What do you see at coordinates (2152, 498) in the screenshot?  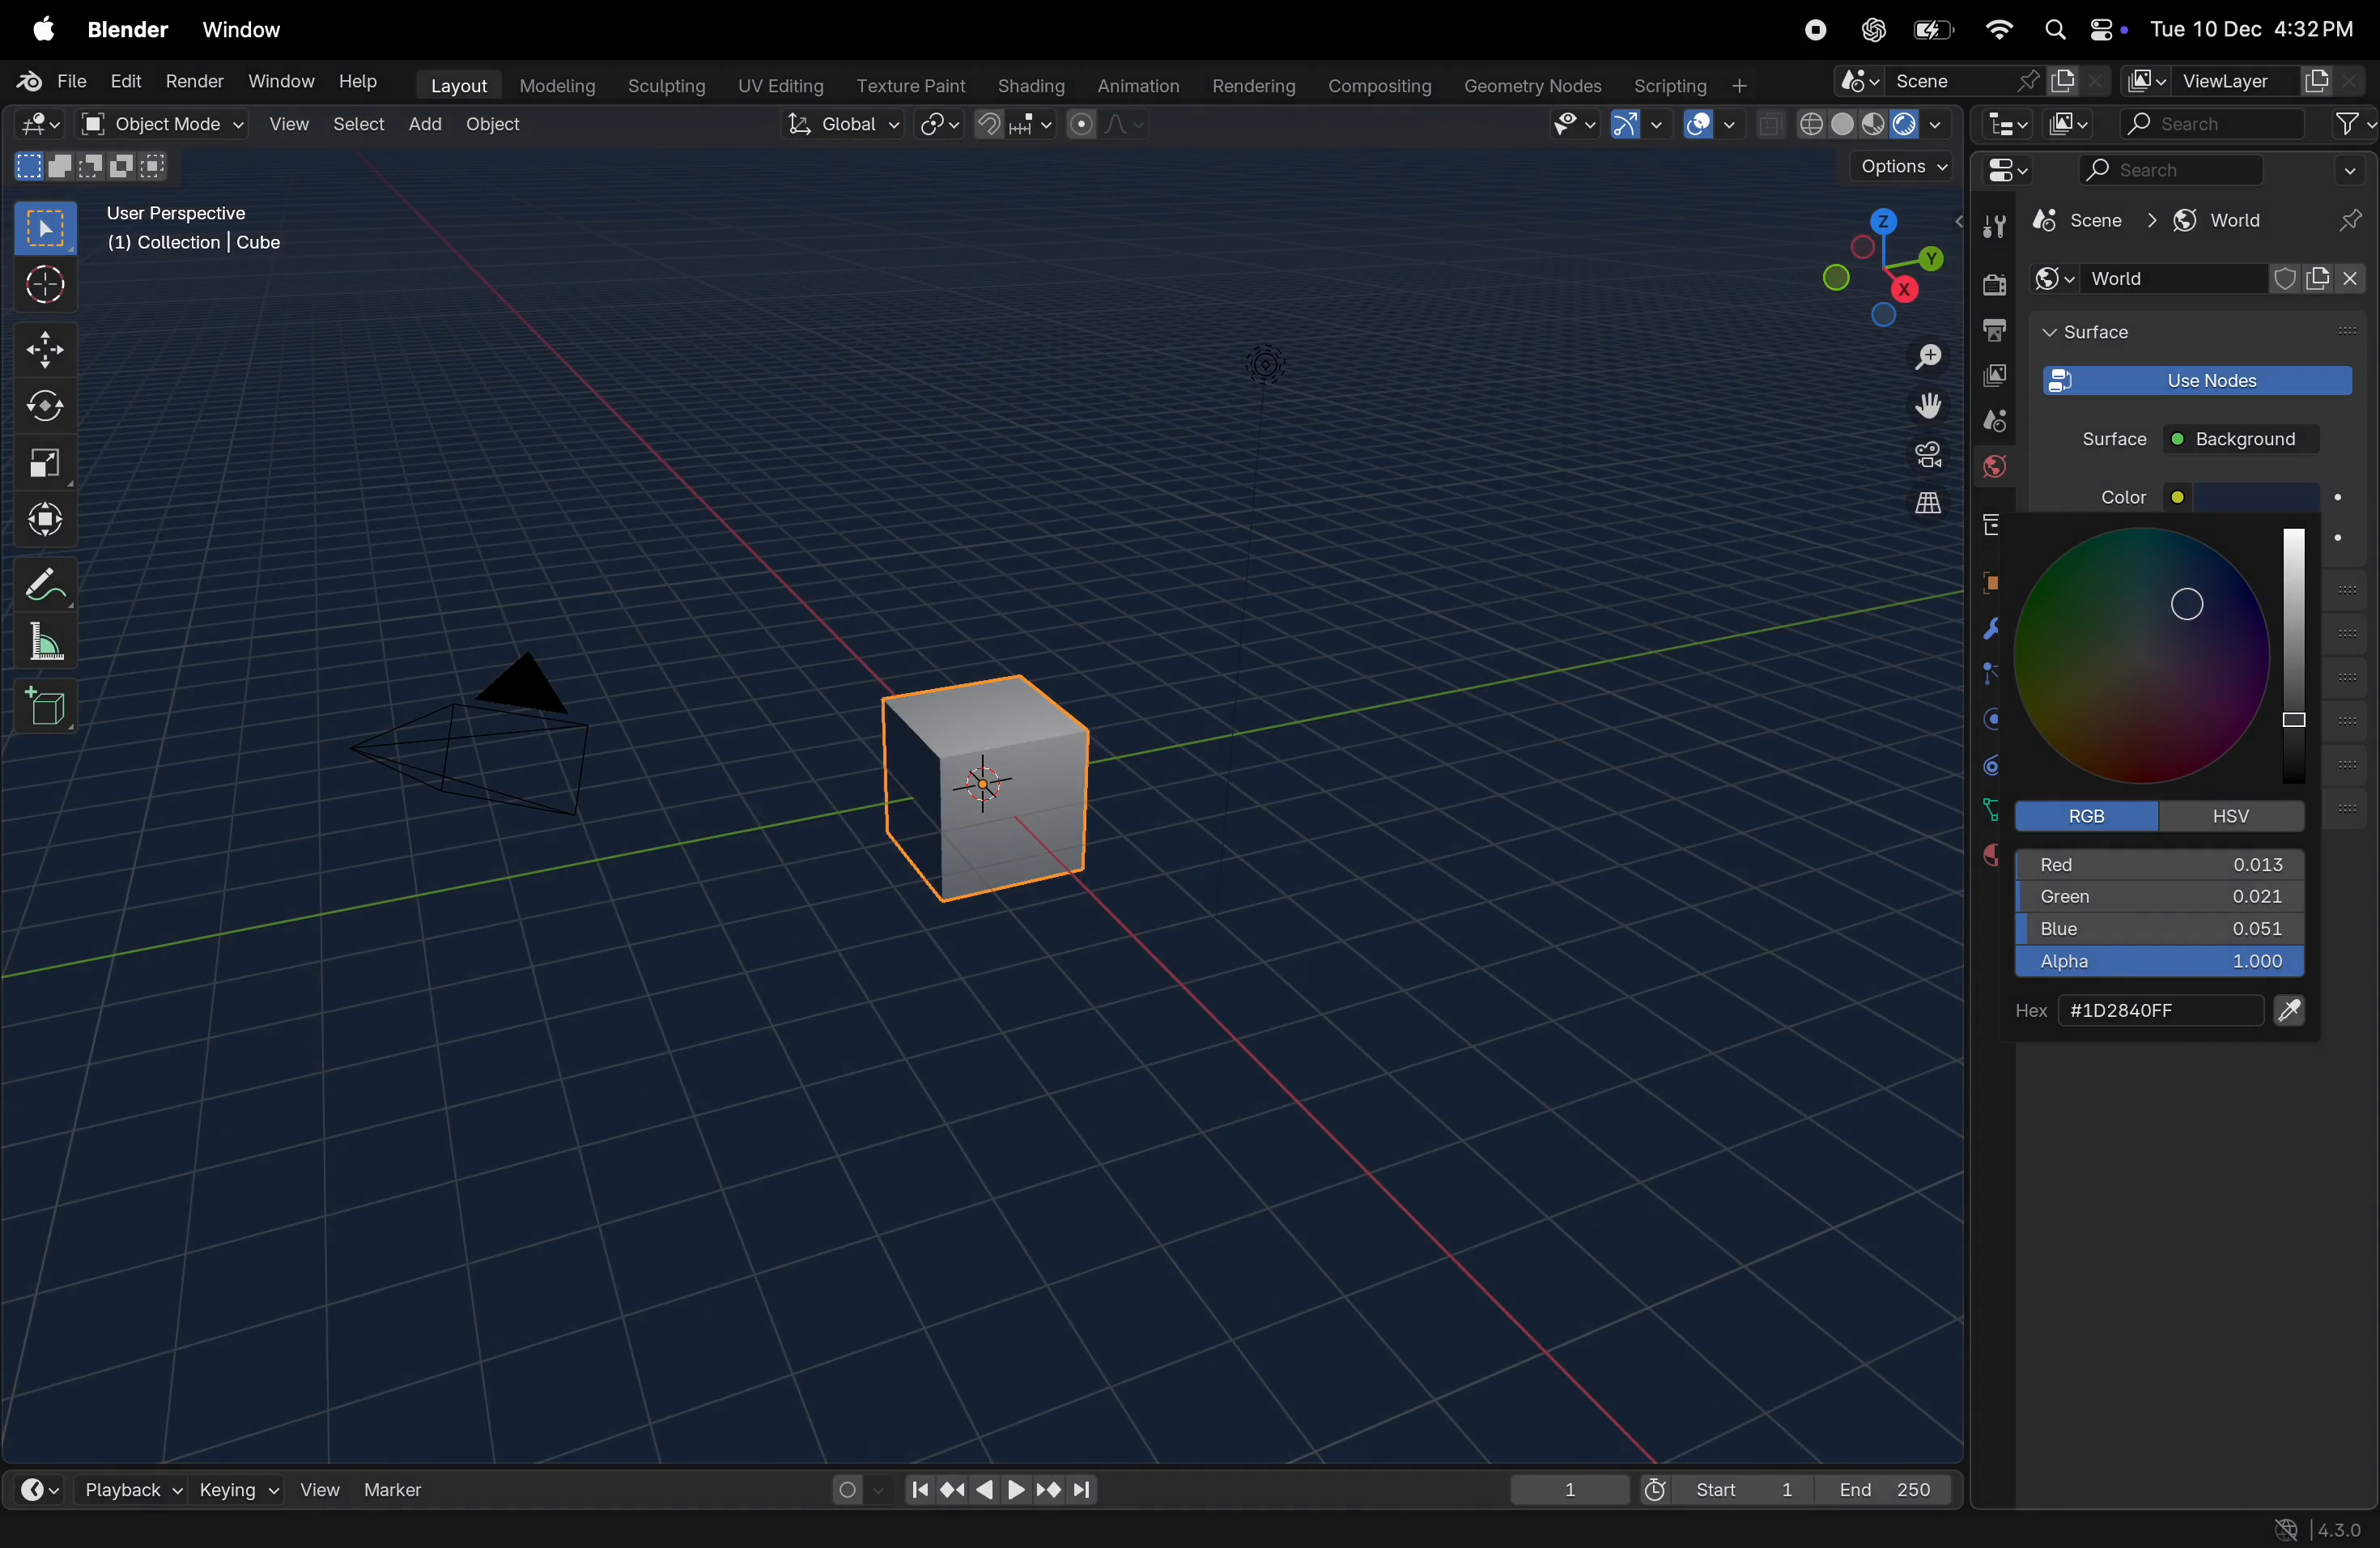 I see `Color ©` at bounding box center [2152, 498].